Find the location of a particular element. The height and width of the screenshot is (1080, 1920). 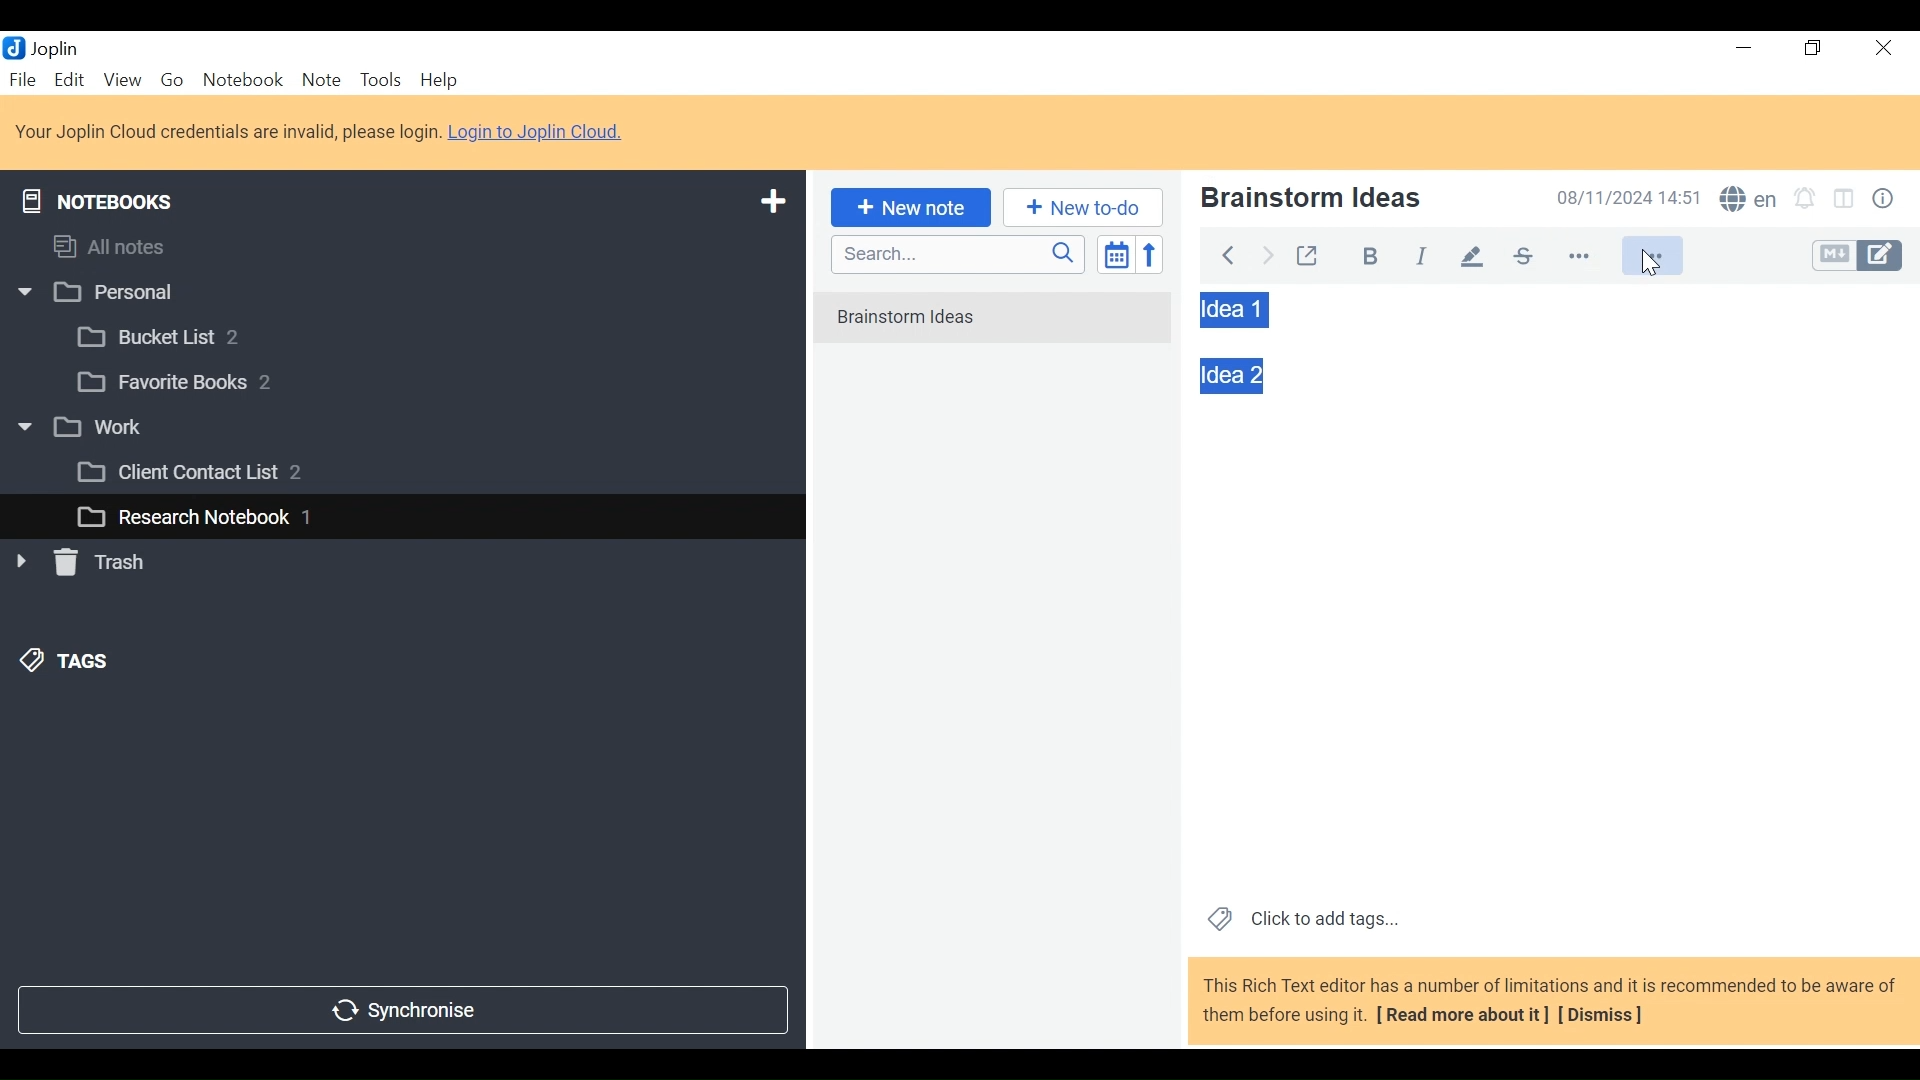

Login to Joplin Cloud is located at coordinates (227, 132).